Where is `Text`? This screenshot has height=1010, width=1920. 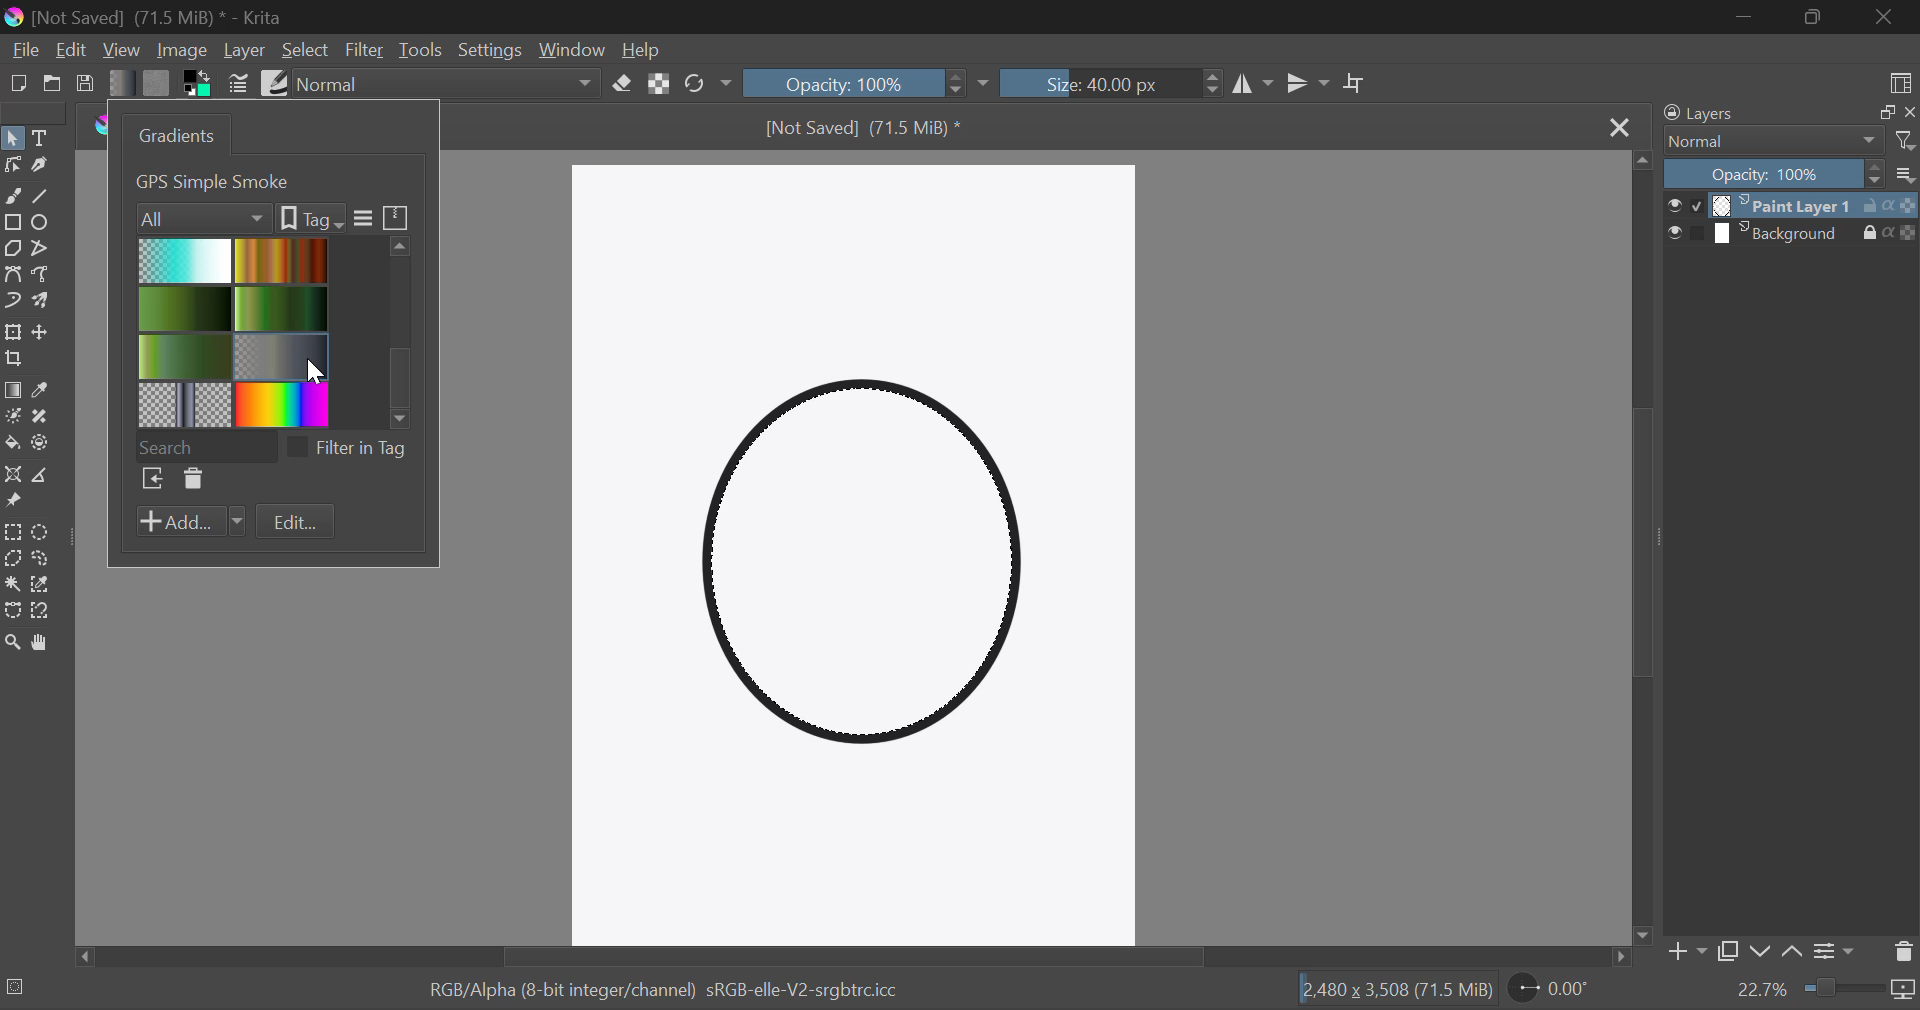 Text is located at coordinates (44, 139).